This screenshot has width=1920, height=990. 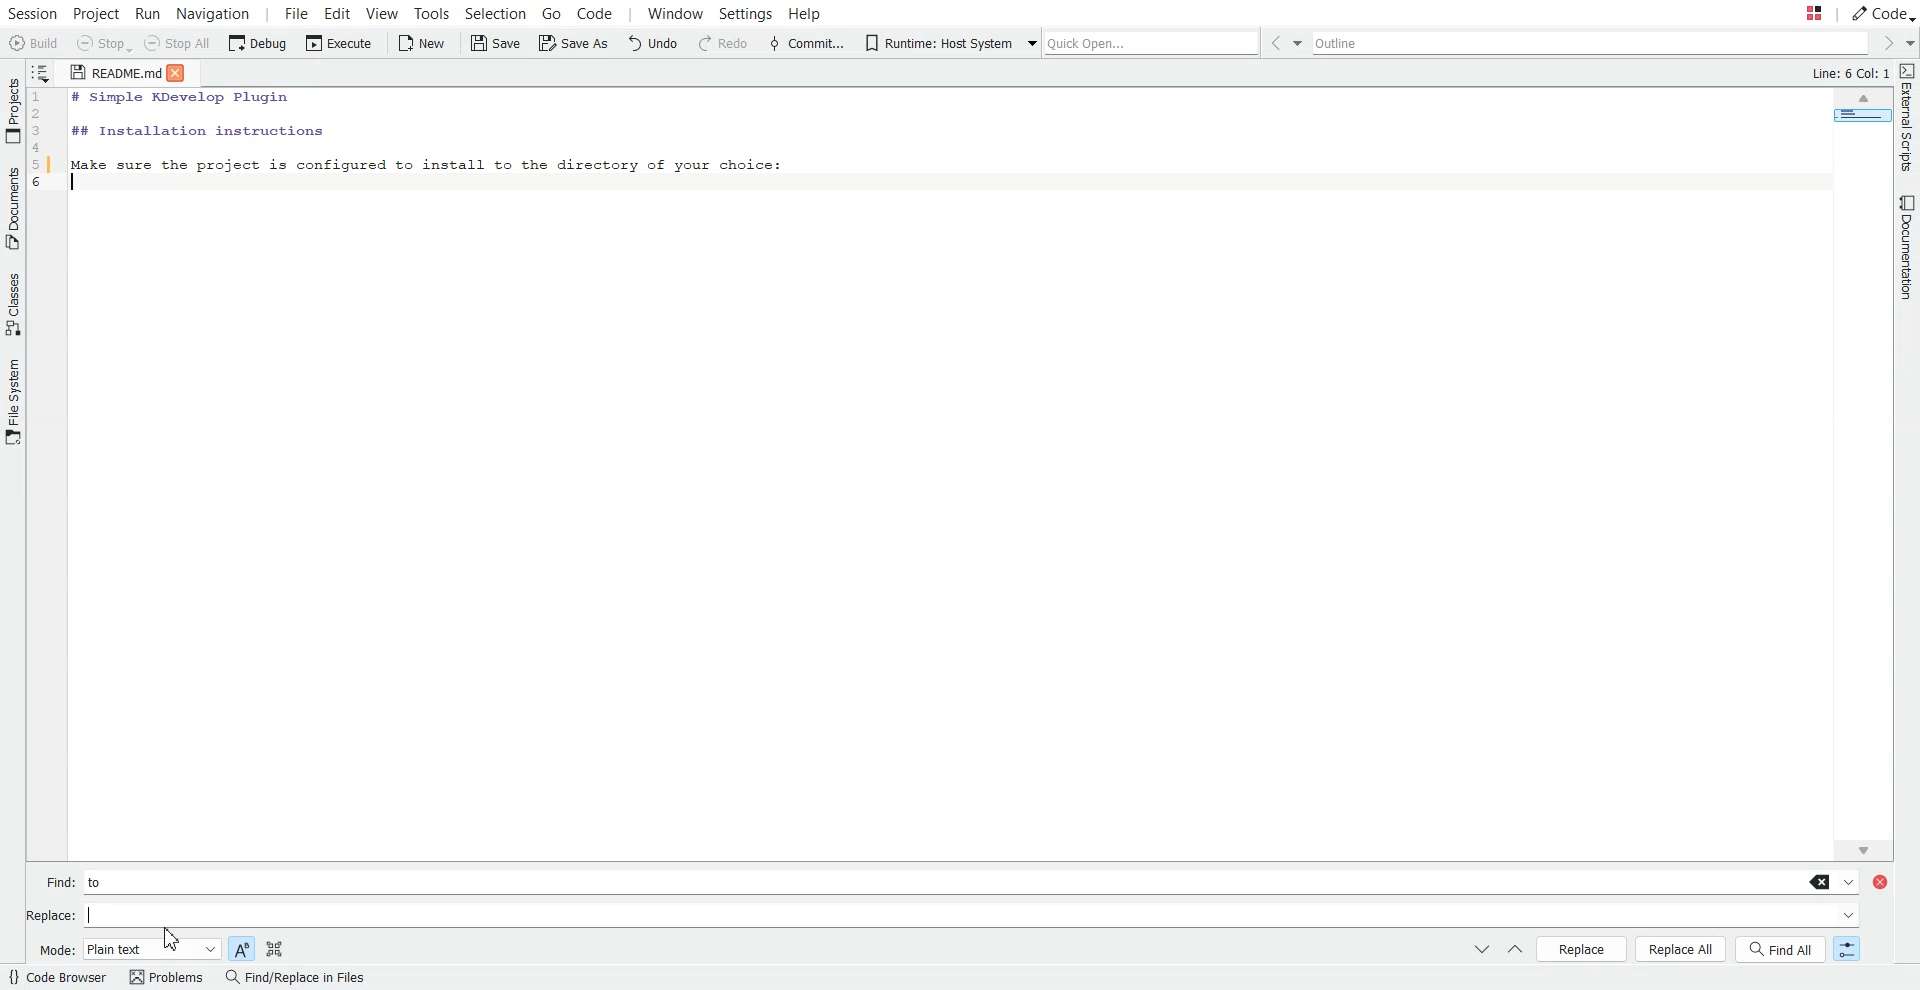 I want to click on Erase, so click(x=1821, y=882).